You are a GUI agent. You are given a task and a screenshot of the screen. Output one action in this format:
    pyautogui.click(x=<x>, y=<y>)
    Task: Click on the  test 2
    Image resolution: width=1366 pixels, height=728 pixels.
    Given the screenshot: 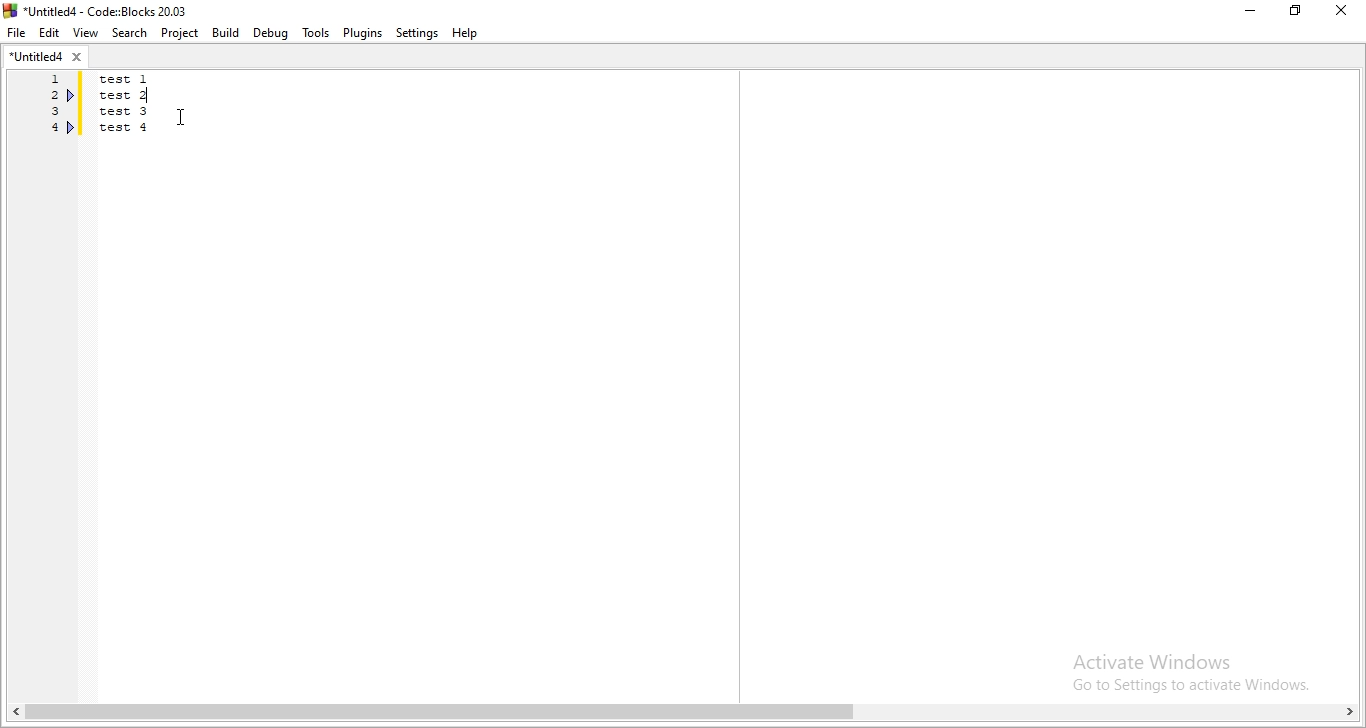 What is the action you would take?
    pyautogui.click(x=128, y=96)
    